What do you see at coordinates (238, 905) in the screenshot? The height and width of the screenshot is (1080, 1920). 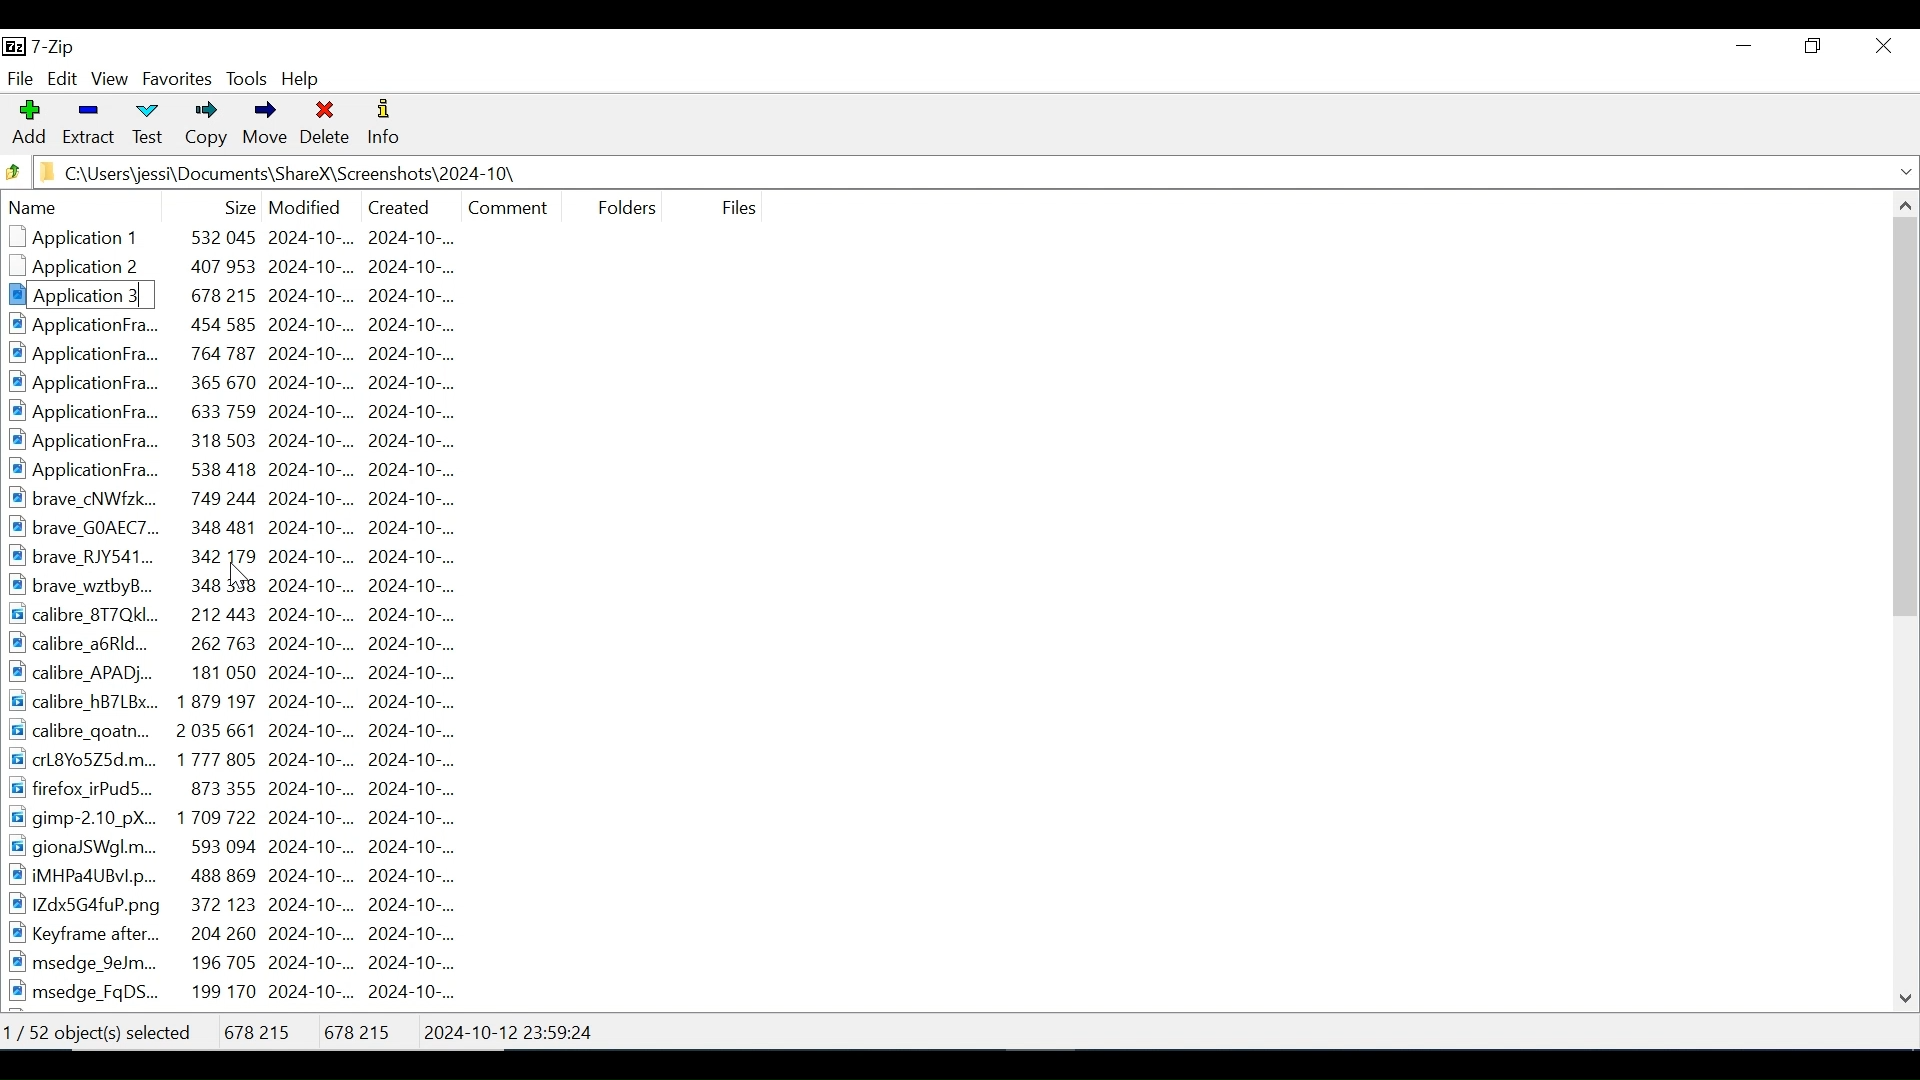 I see ` 1IZdx5G4fuP.png 372 123 2024-10-... 2024-10-..` at bounding box center [238, 905].